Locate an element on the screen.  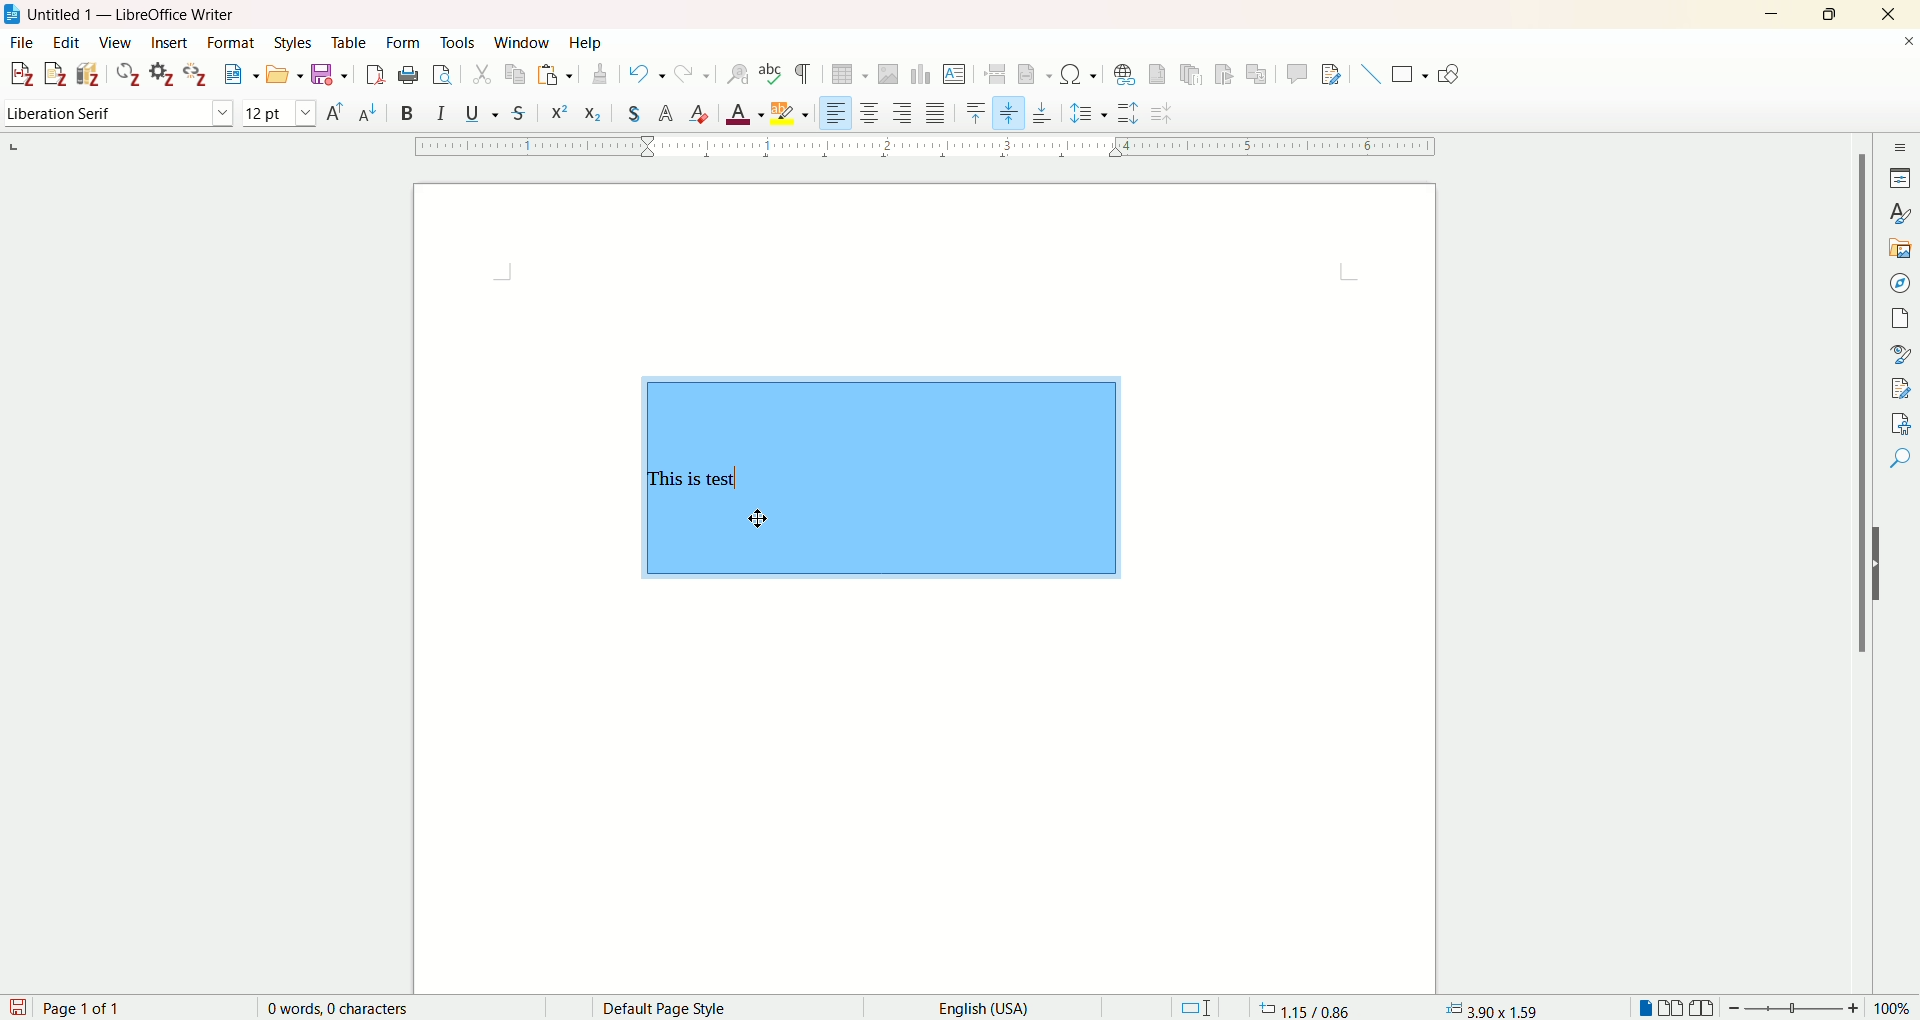
rotate is located at coordinates (1179, 112).